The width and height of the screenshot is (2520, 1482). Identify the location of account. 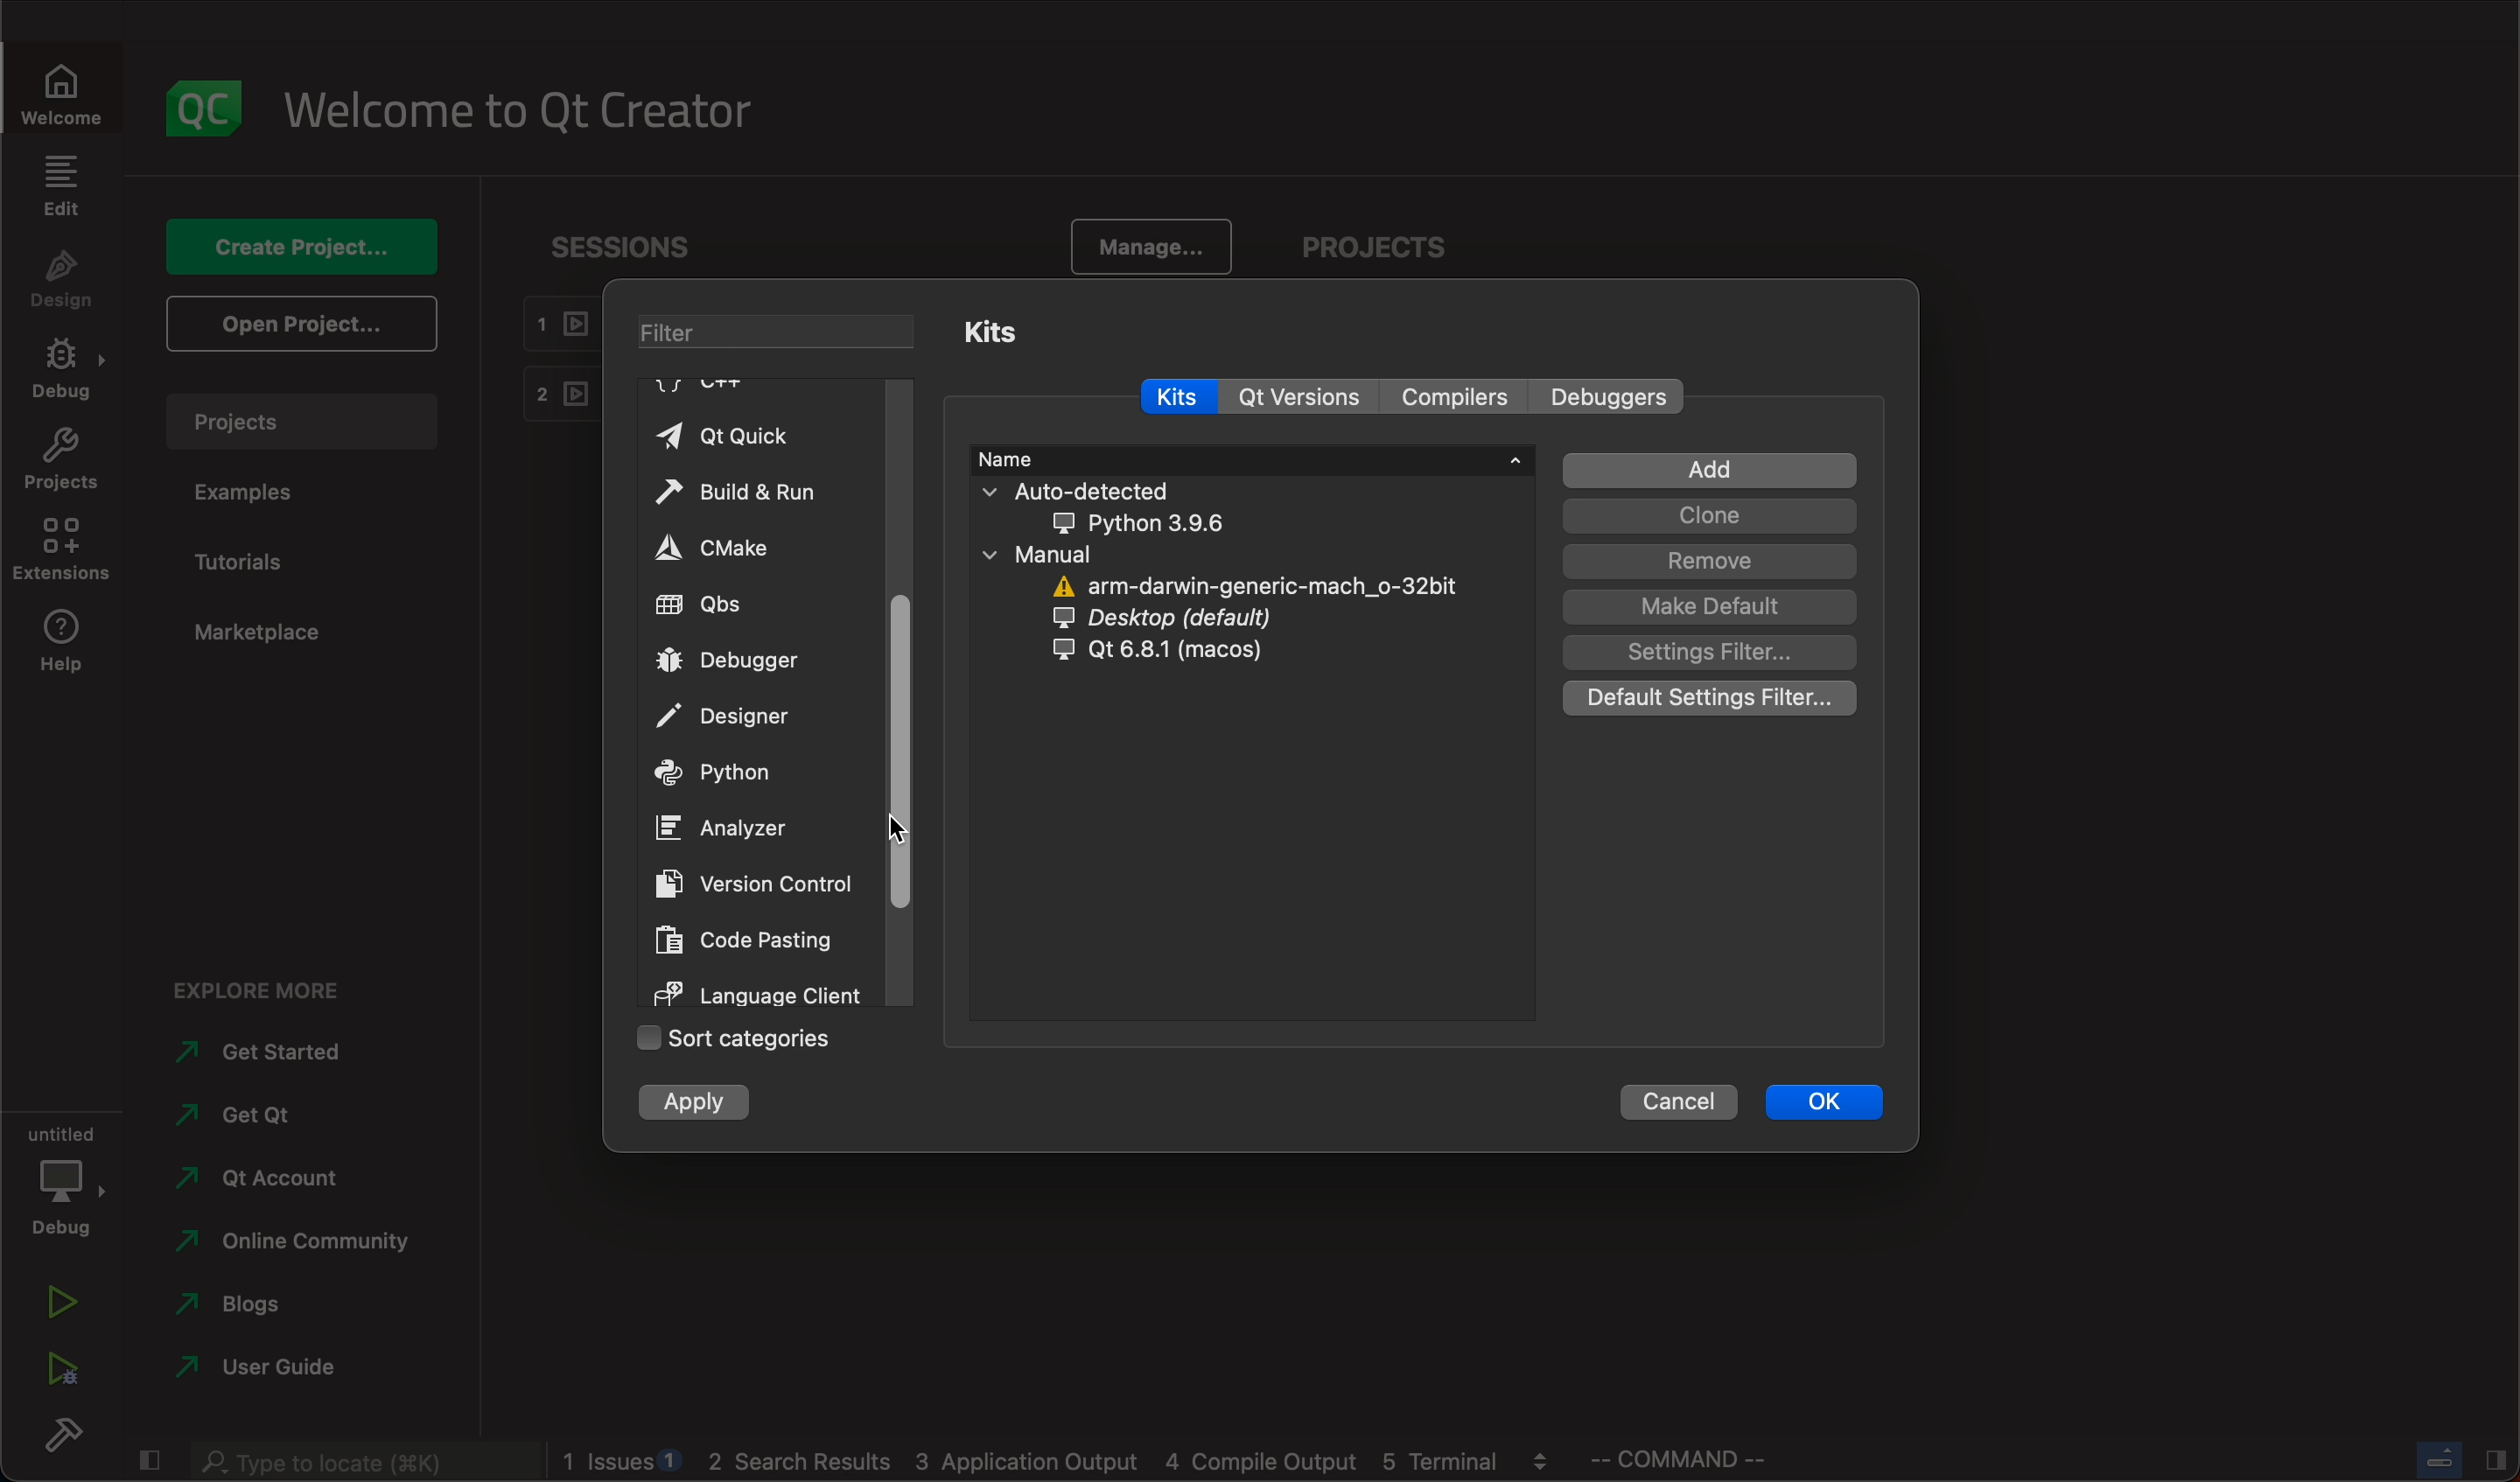
(266, 1180).